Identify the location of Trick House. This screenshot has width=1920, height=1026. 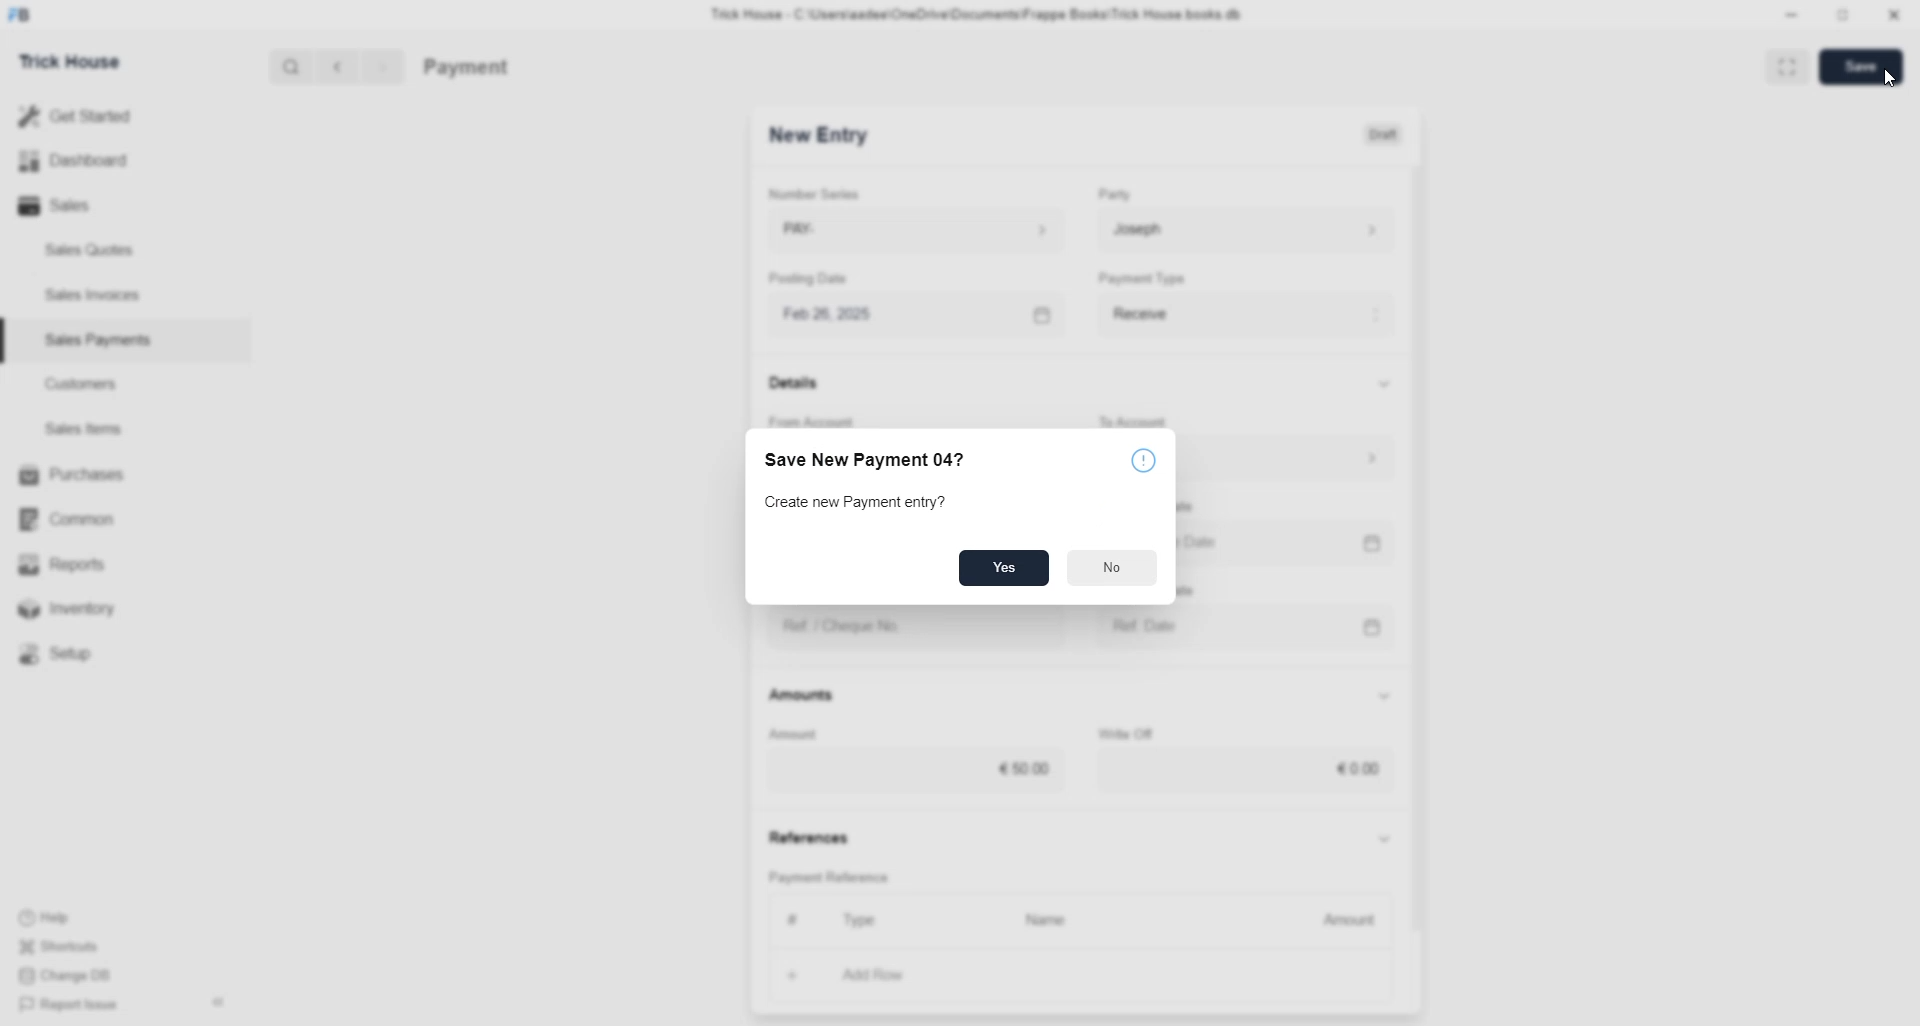
(69, 63).